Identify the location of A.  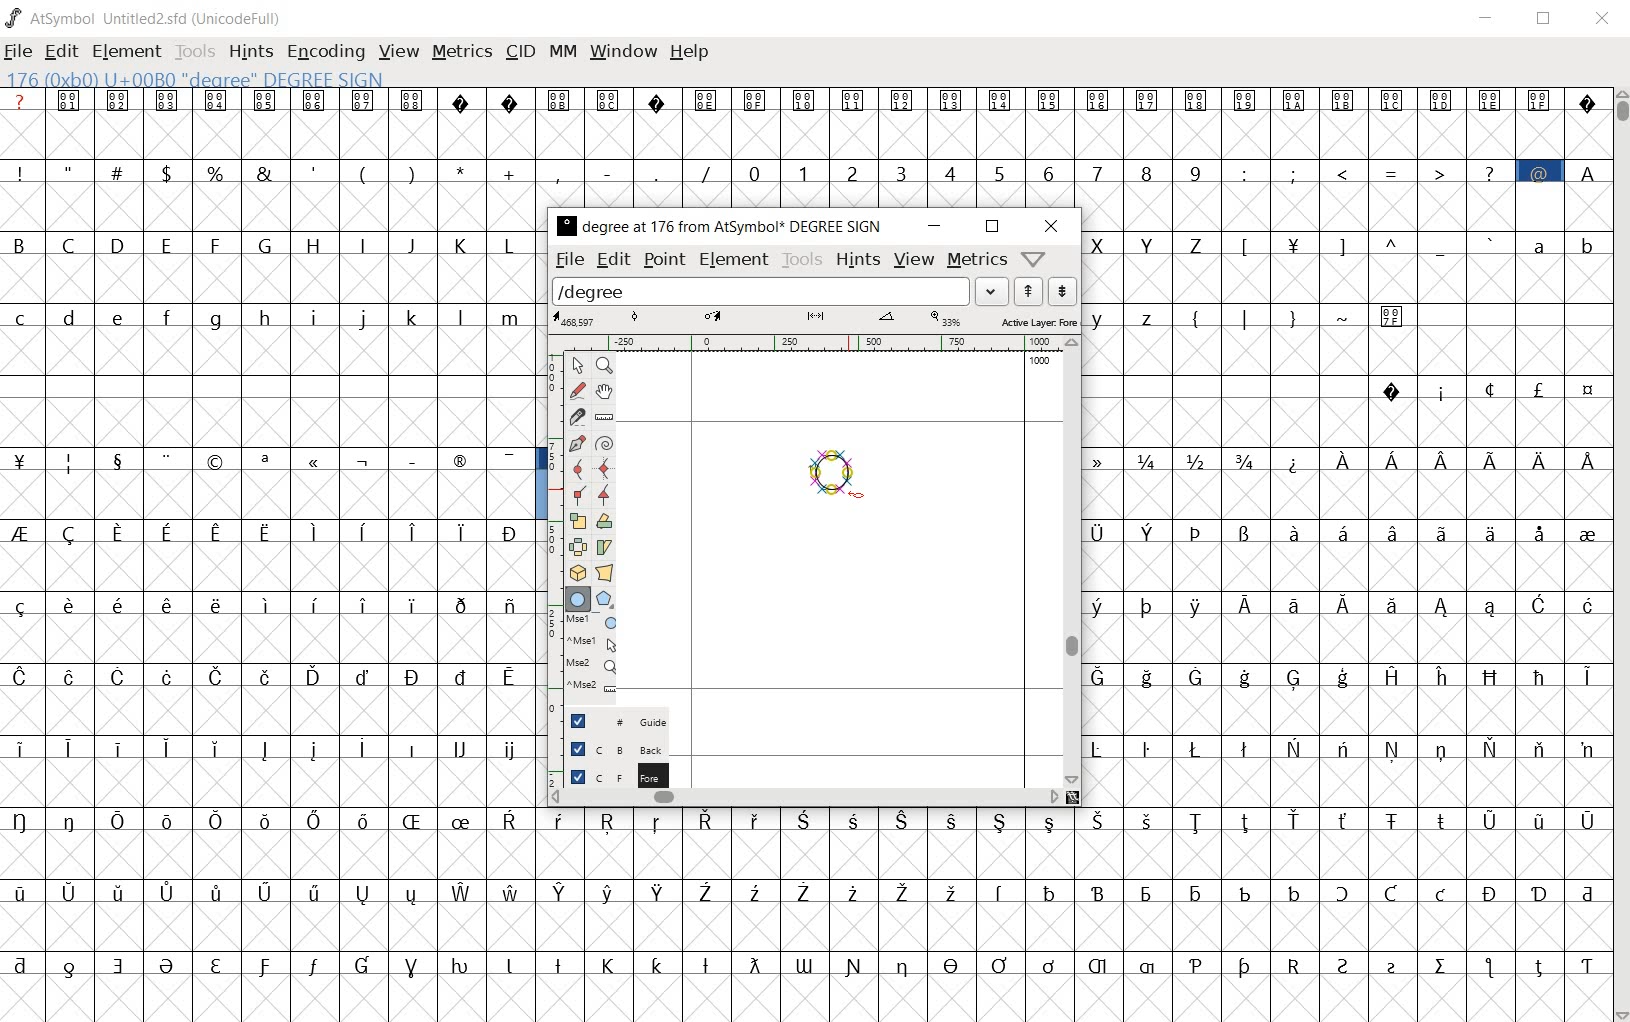
(1587, 170).